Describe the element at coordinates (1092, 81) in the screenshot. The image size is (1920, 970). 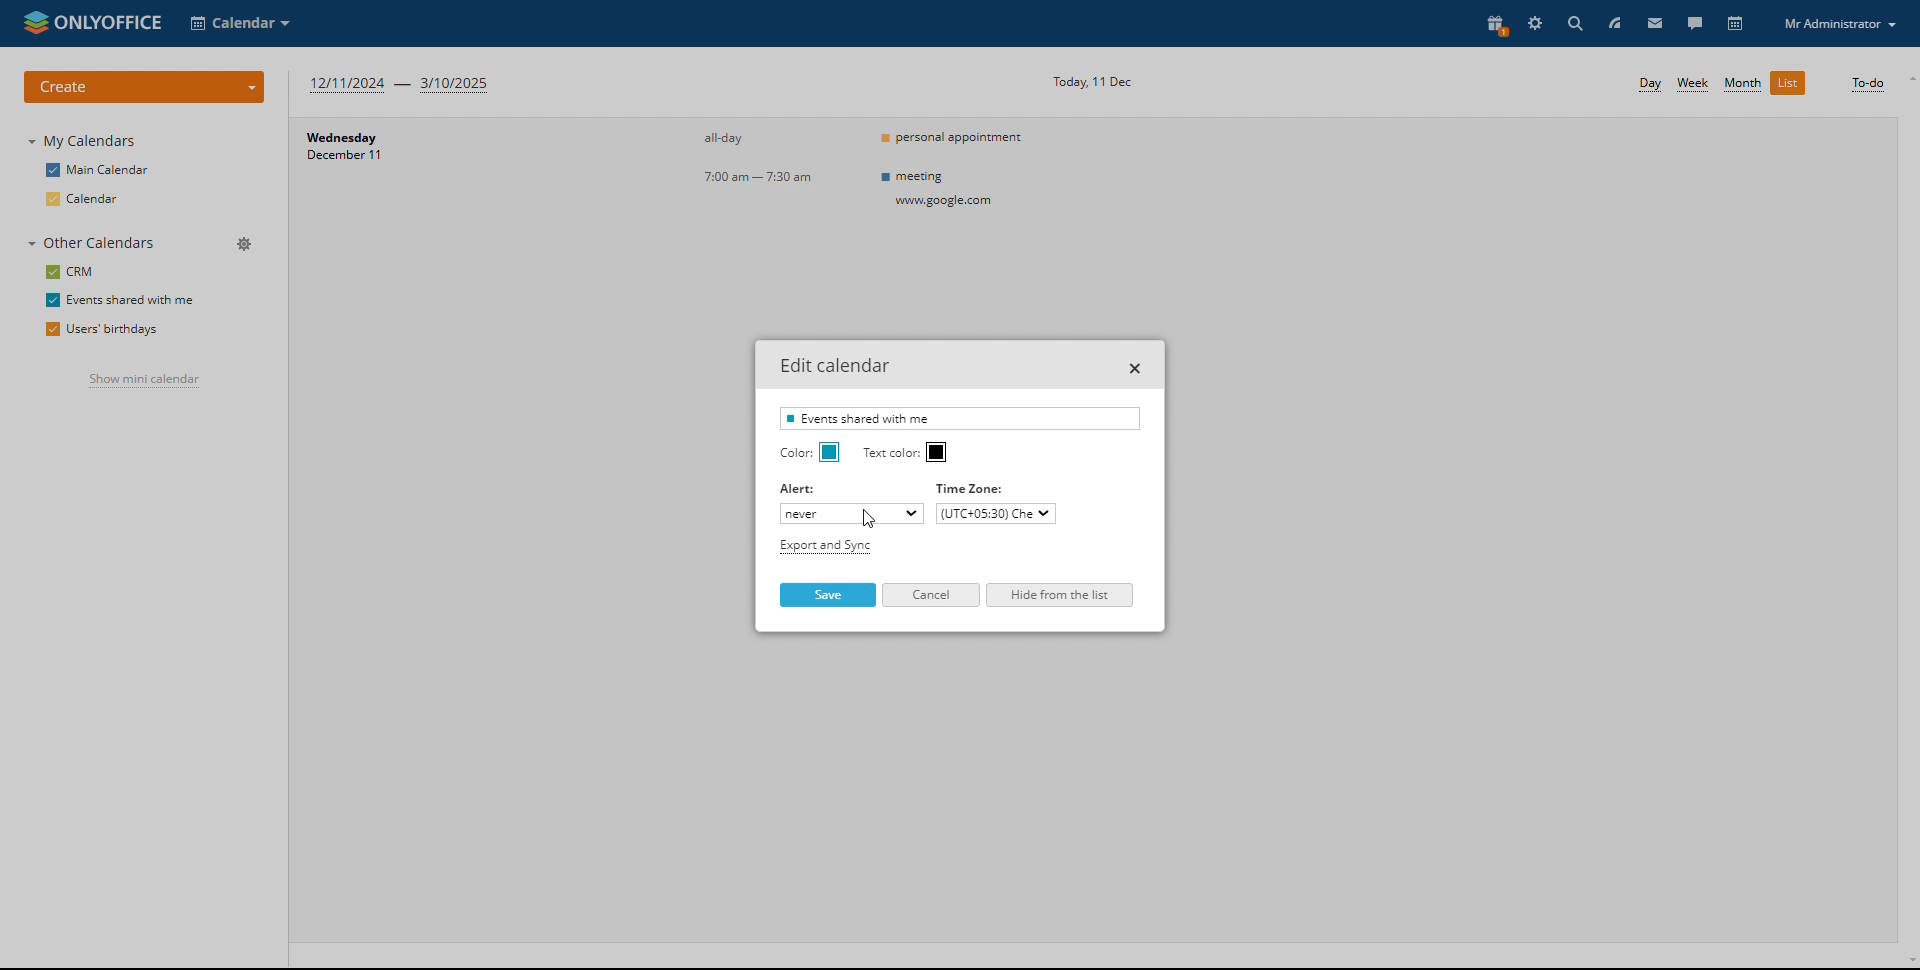
I see `current date` at that location.